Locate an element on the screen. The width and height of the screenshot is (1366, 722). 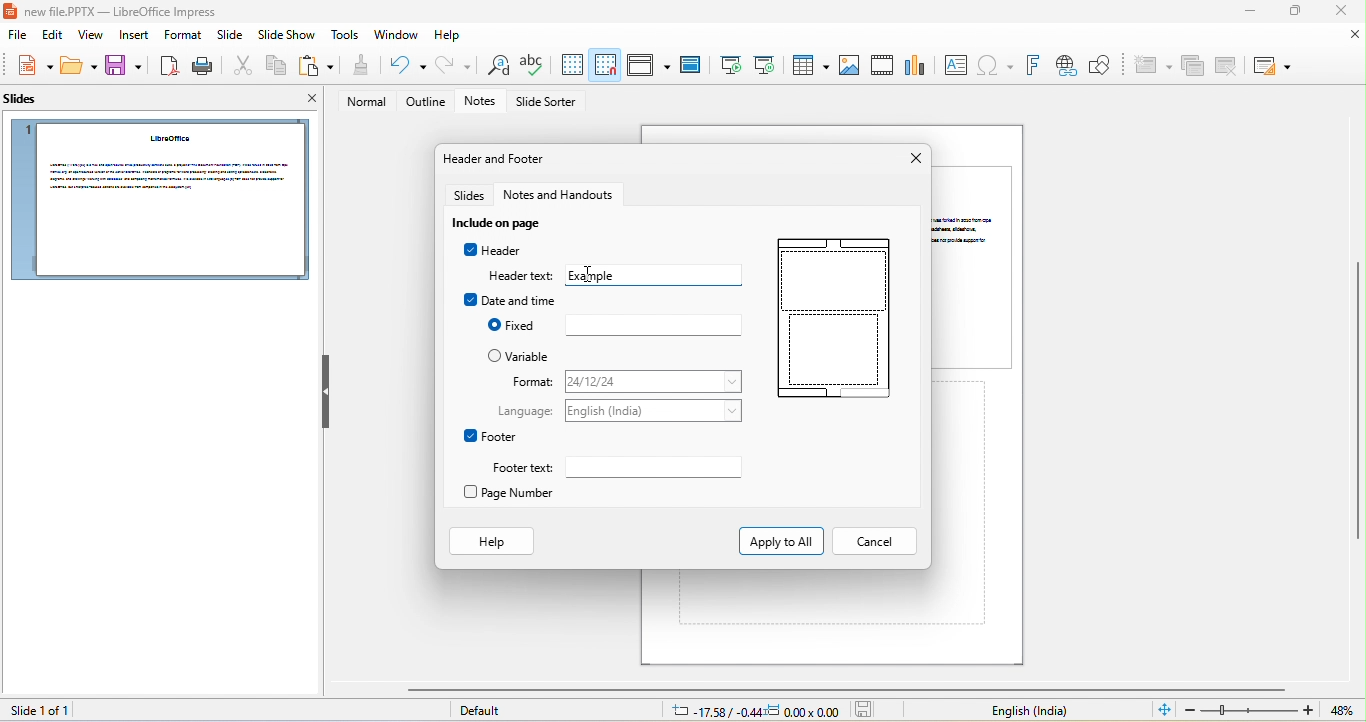
slide 1 is located at coordinates (158, 200).